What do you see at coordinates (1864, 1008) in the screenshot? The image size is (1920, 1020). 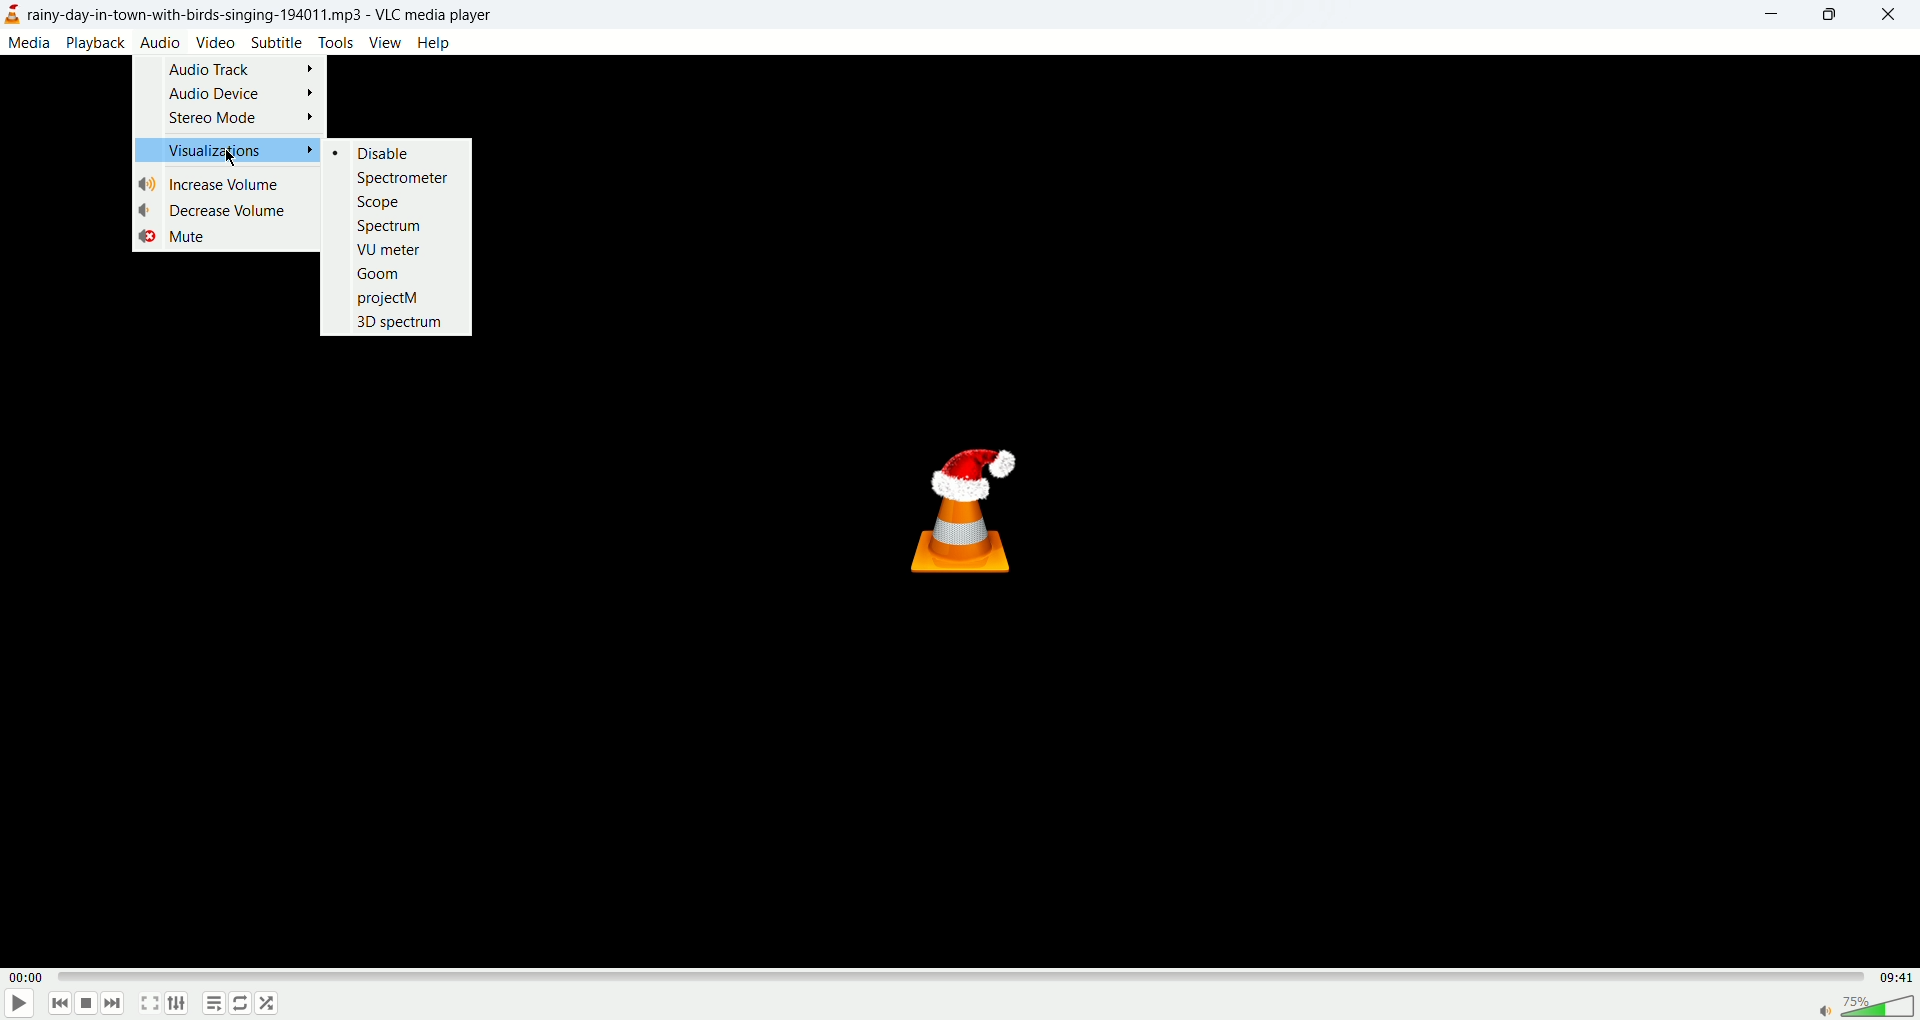 I see `volume bar` at bounding box center [1864, 1008].